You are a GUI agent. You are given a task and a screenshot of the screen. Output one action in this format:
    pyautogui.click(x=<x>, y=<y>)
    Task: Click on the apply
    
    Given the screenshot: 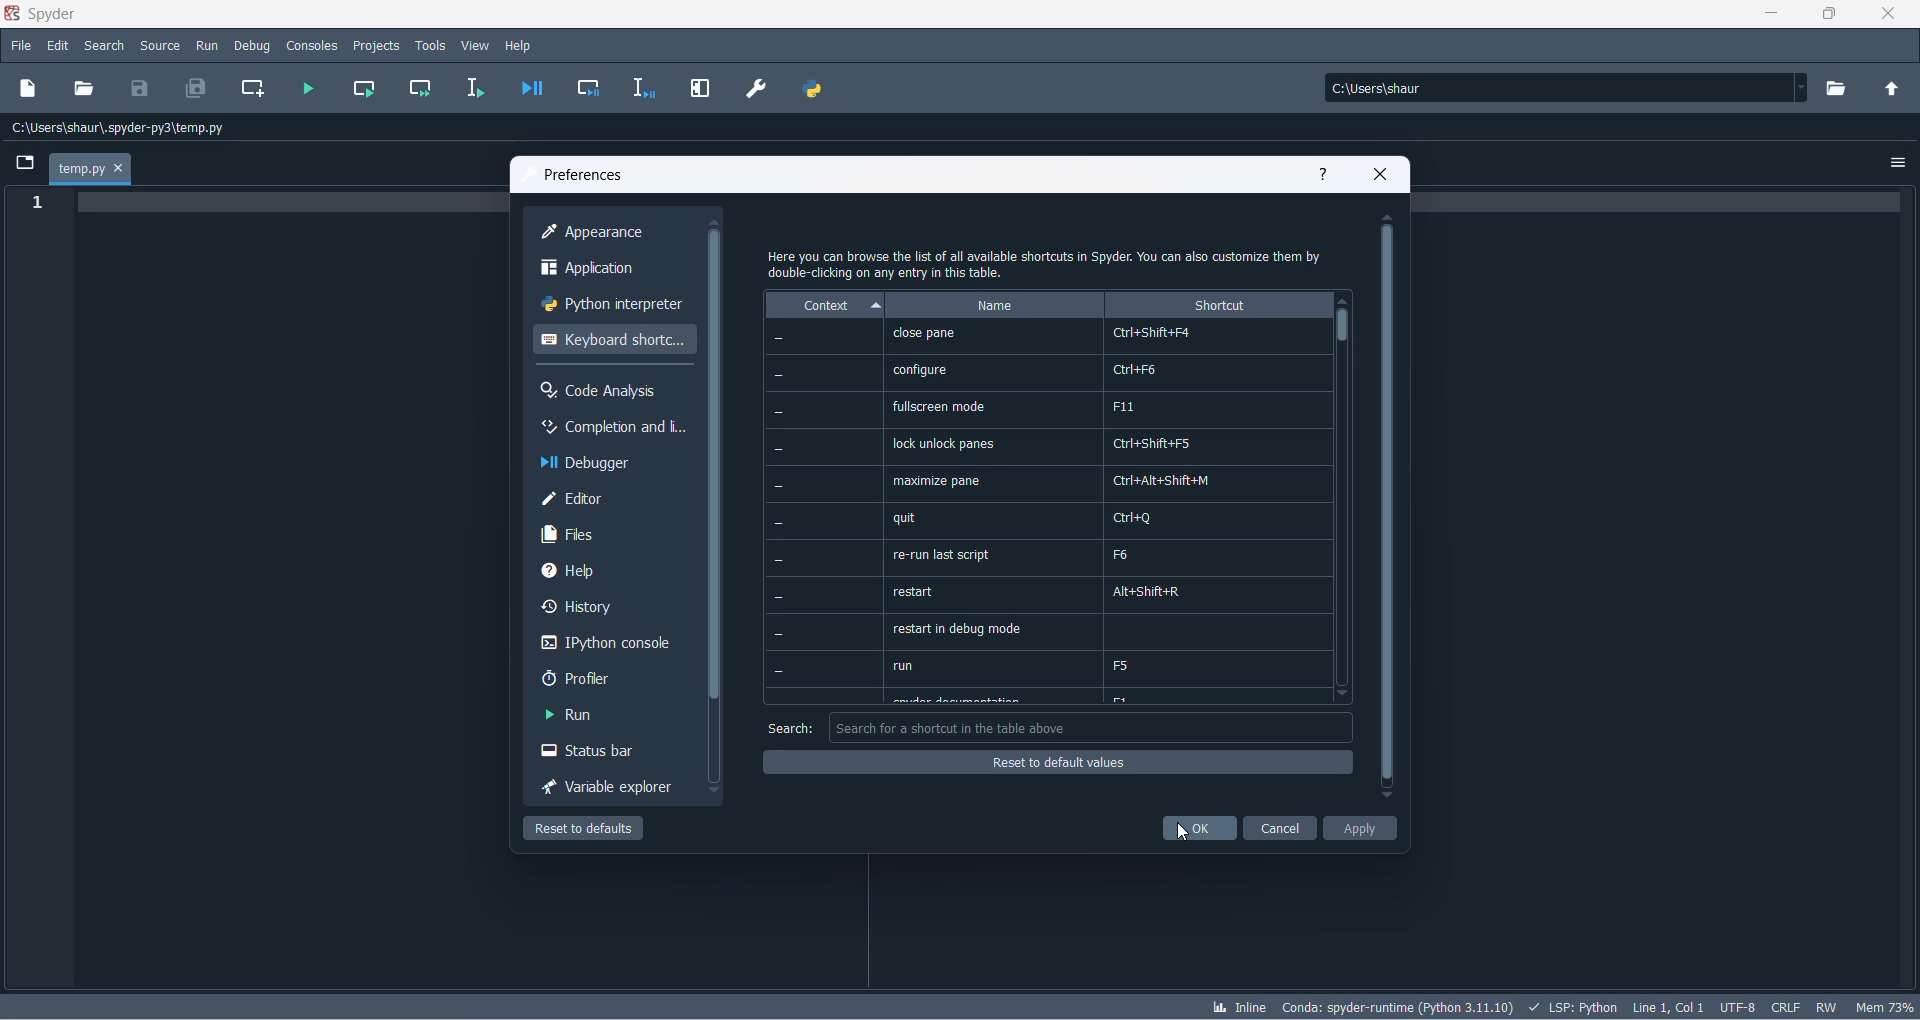 What is the action you would take?
    pyautogui.click(x=1359, y=829)
    